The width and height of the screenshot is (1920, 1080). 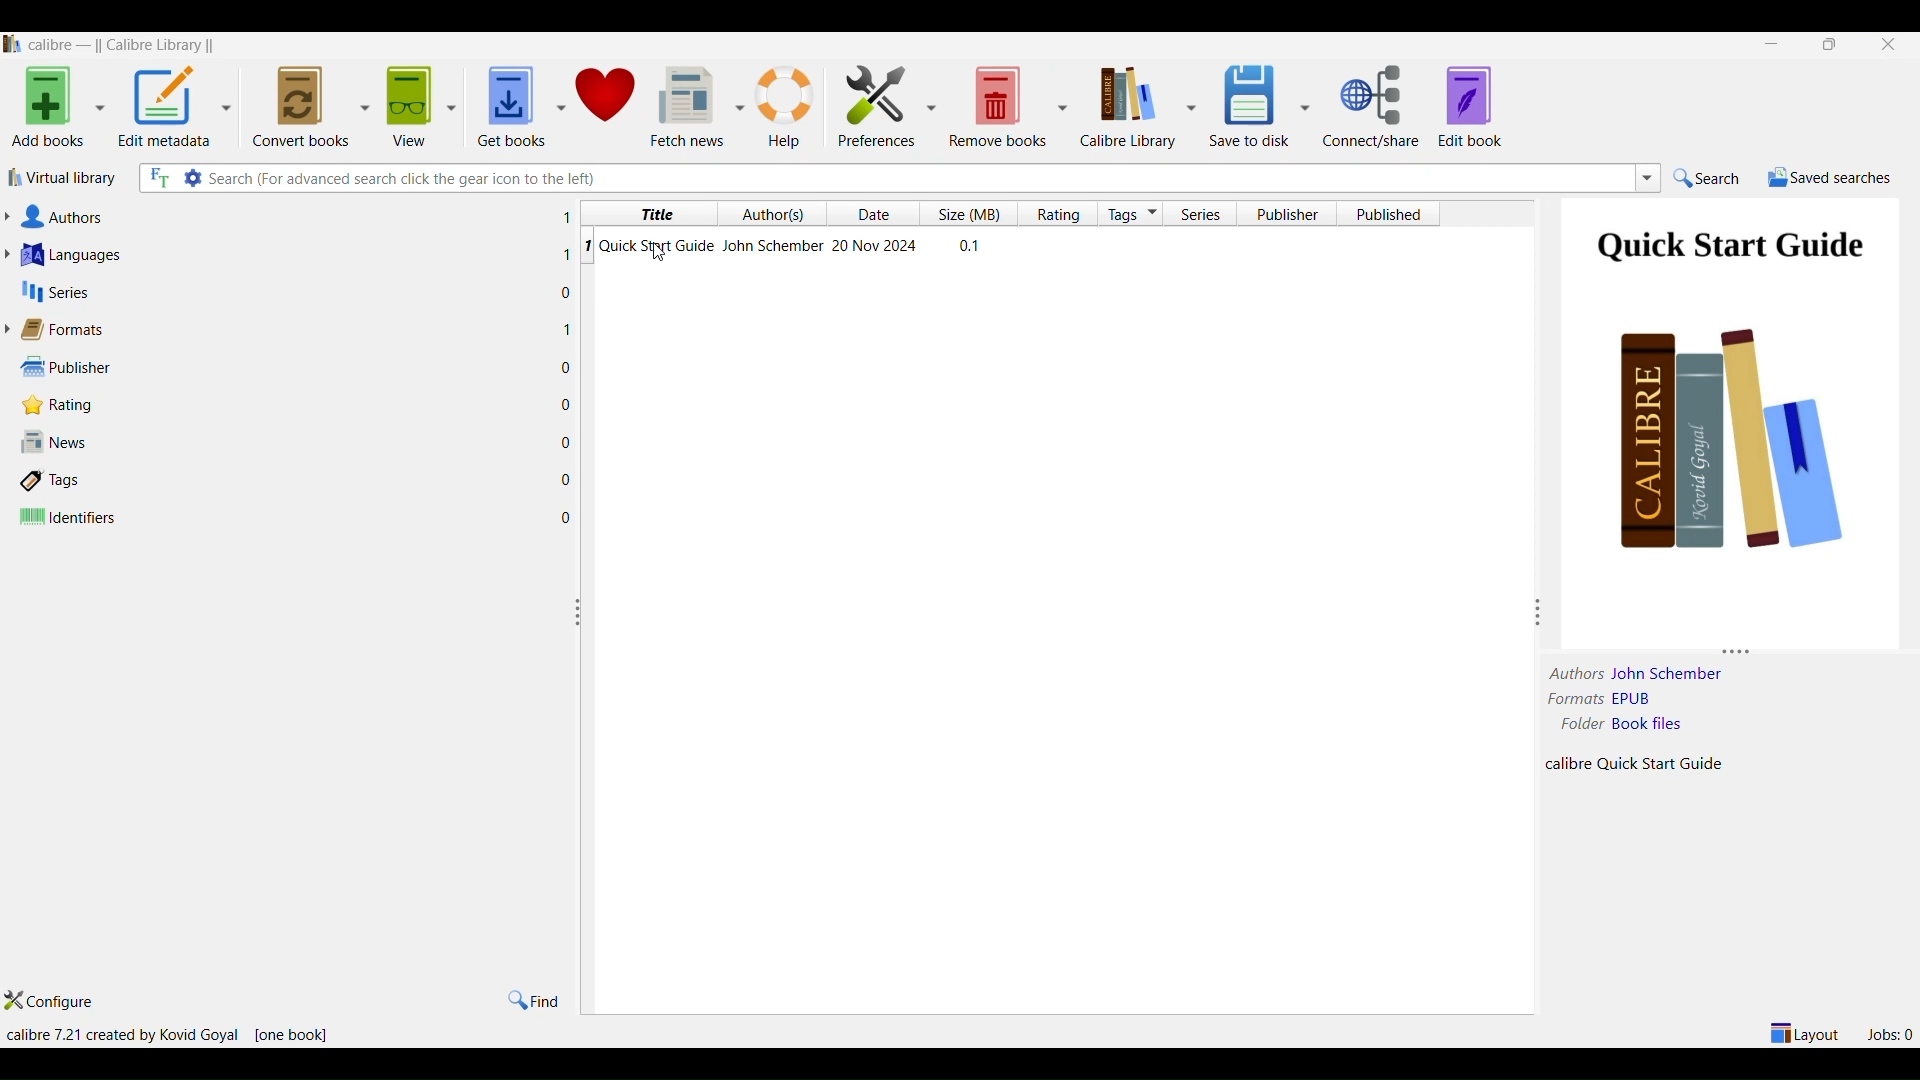 What do you see at coordinates (1681, 701) in the screenshot?
I see `EPUB` at bounding box center [1681, 701].